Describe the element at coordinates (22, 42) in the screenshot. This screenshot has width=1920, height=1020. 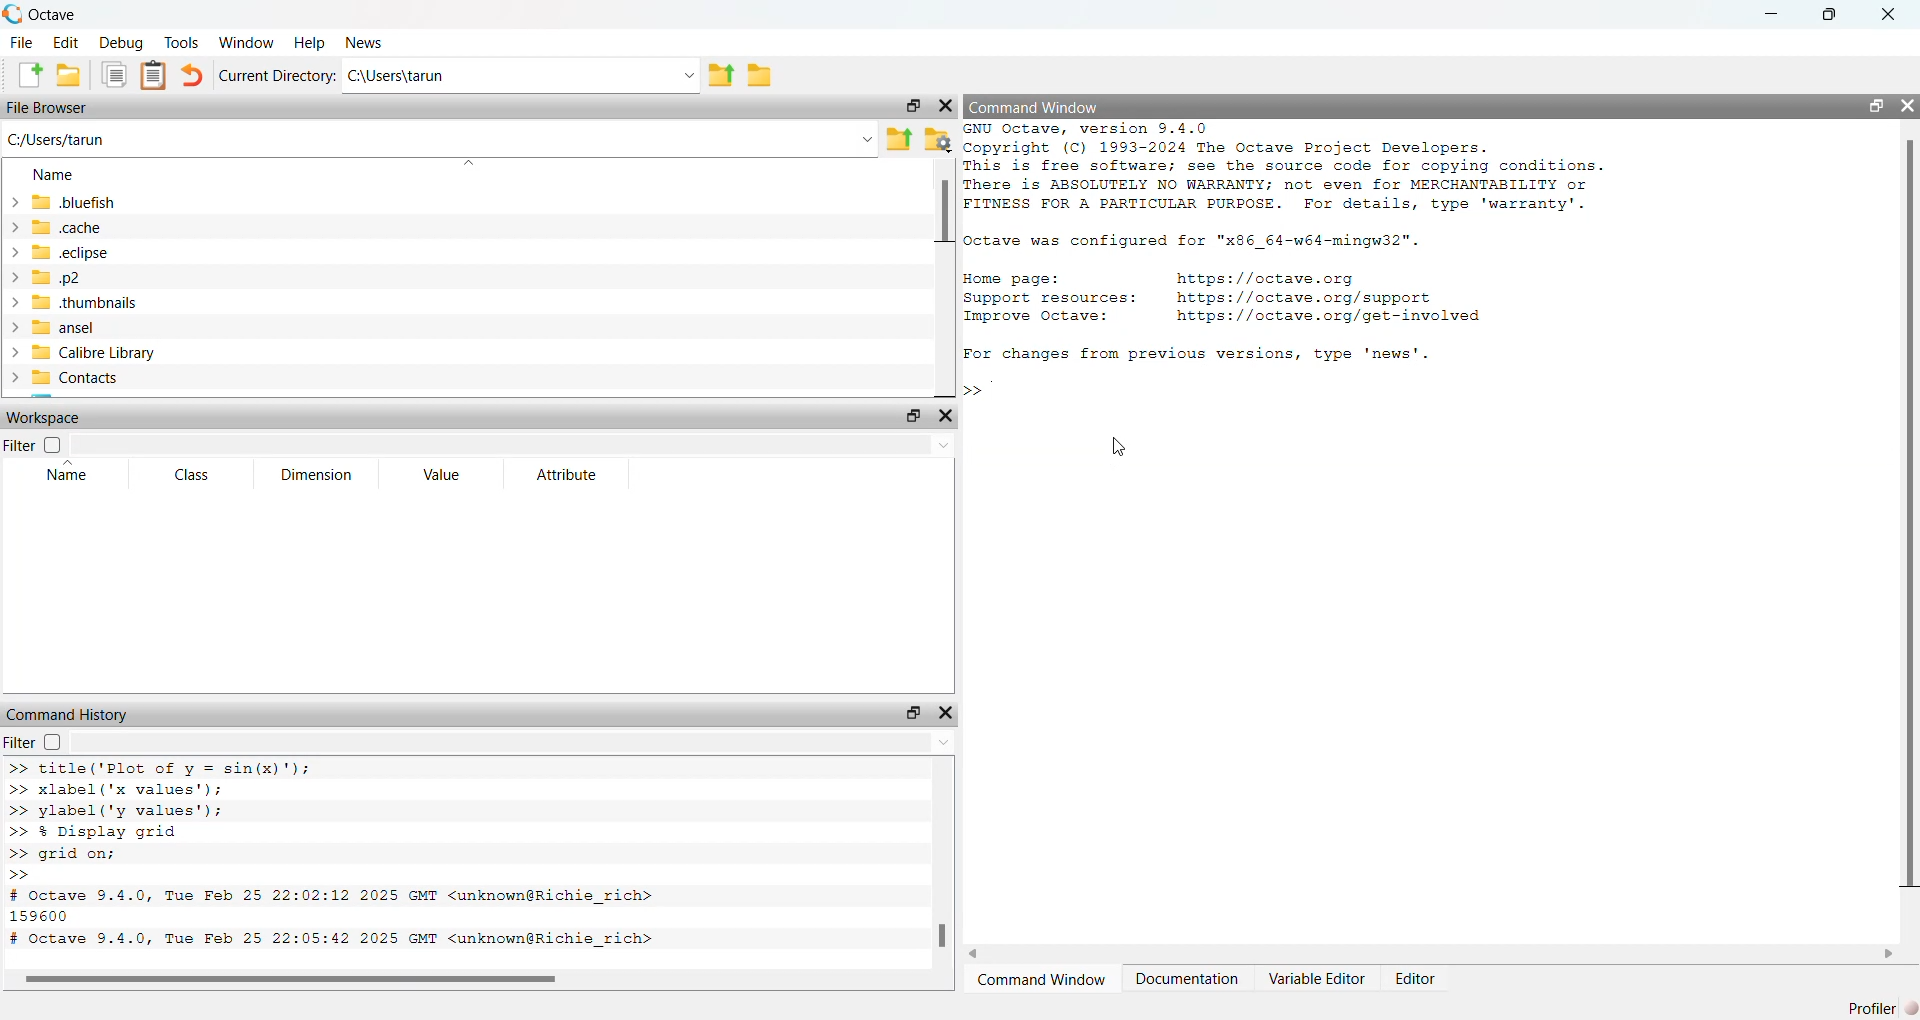
I see `File` at that location.